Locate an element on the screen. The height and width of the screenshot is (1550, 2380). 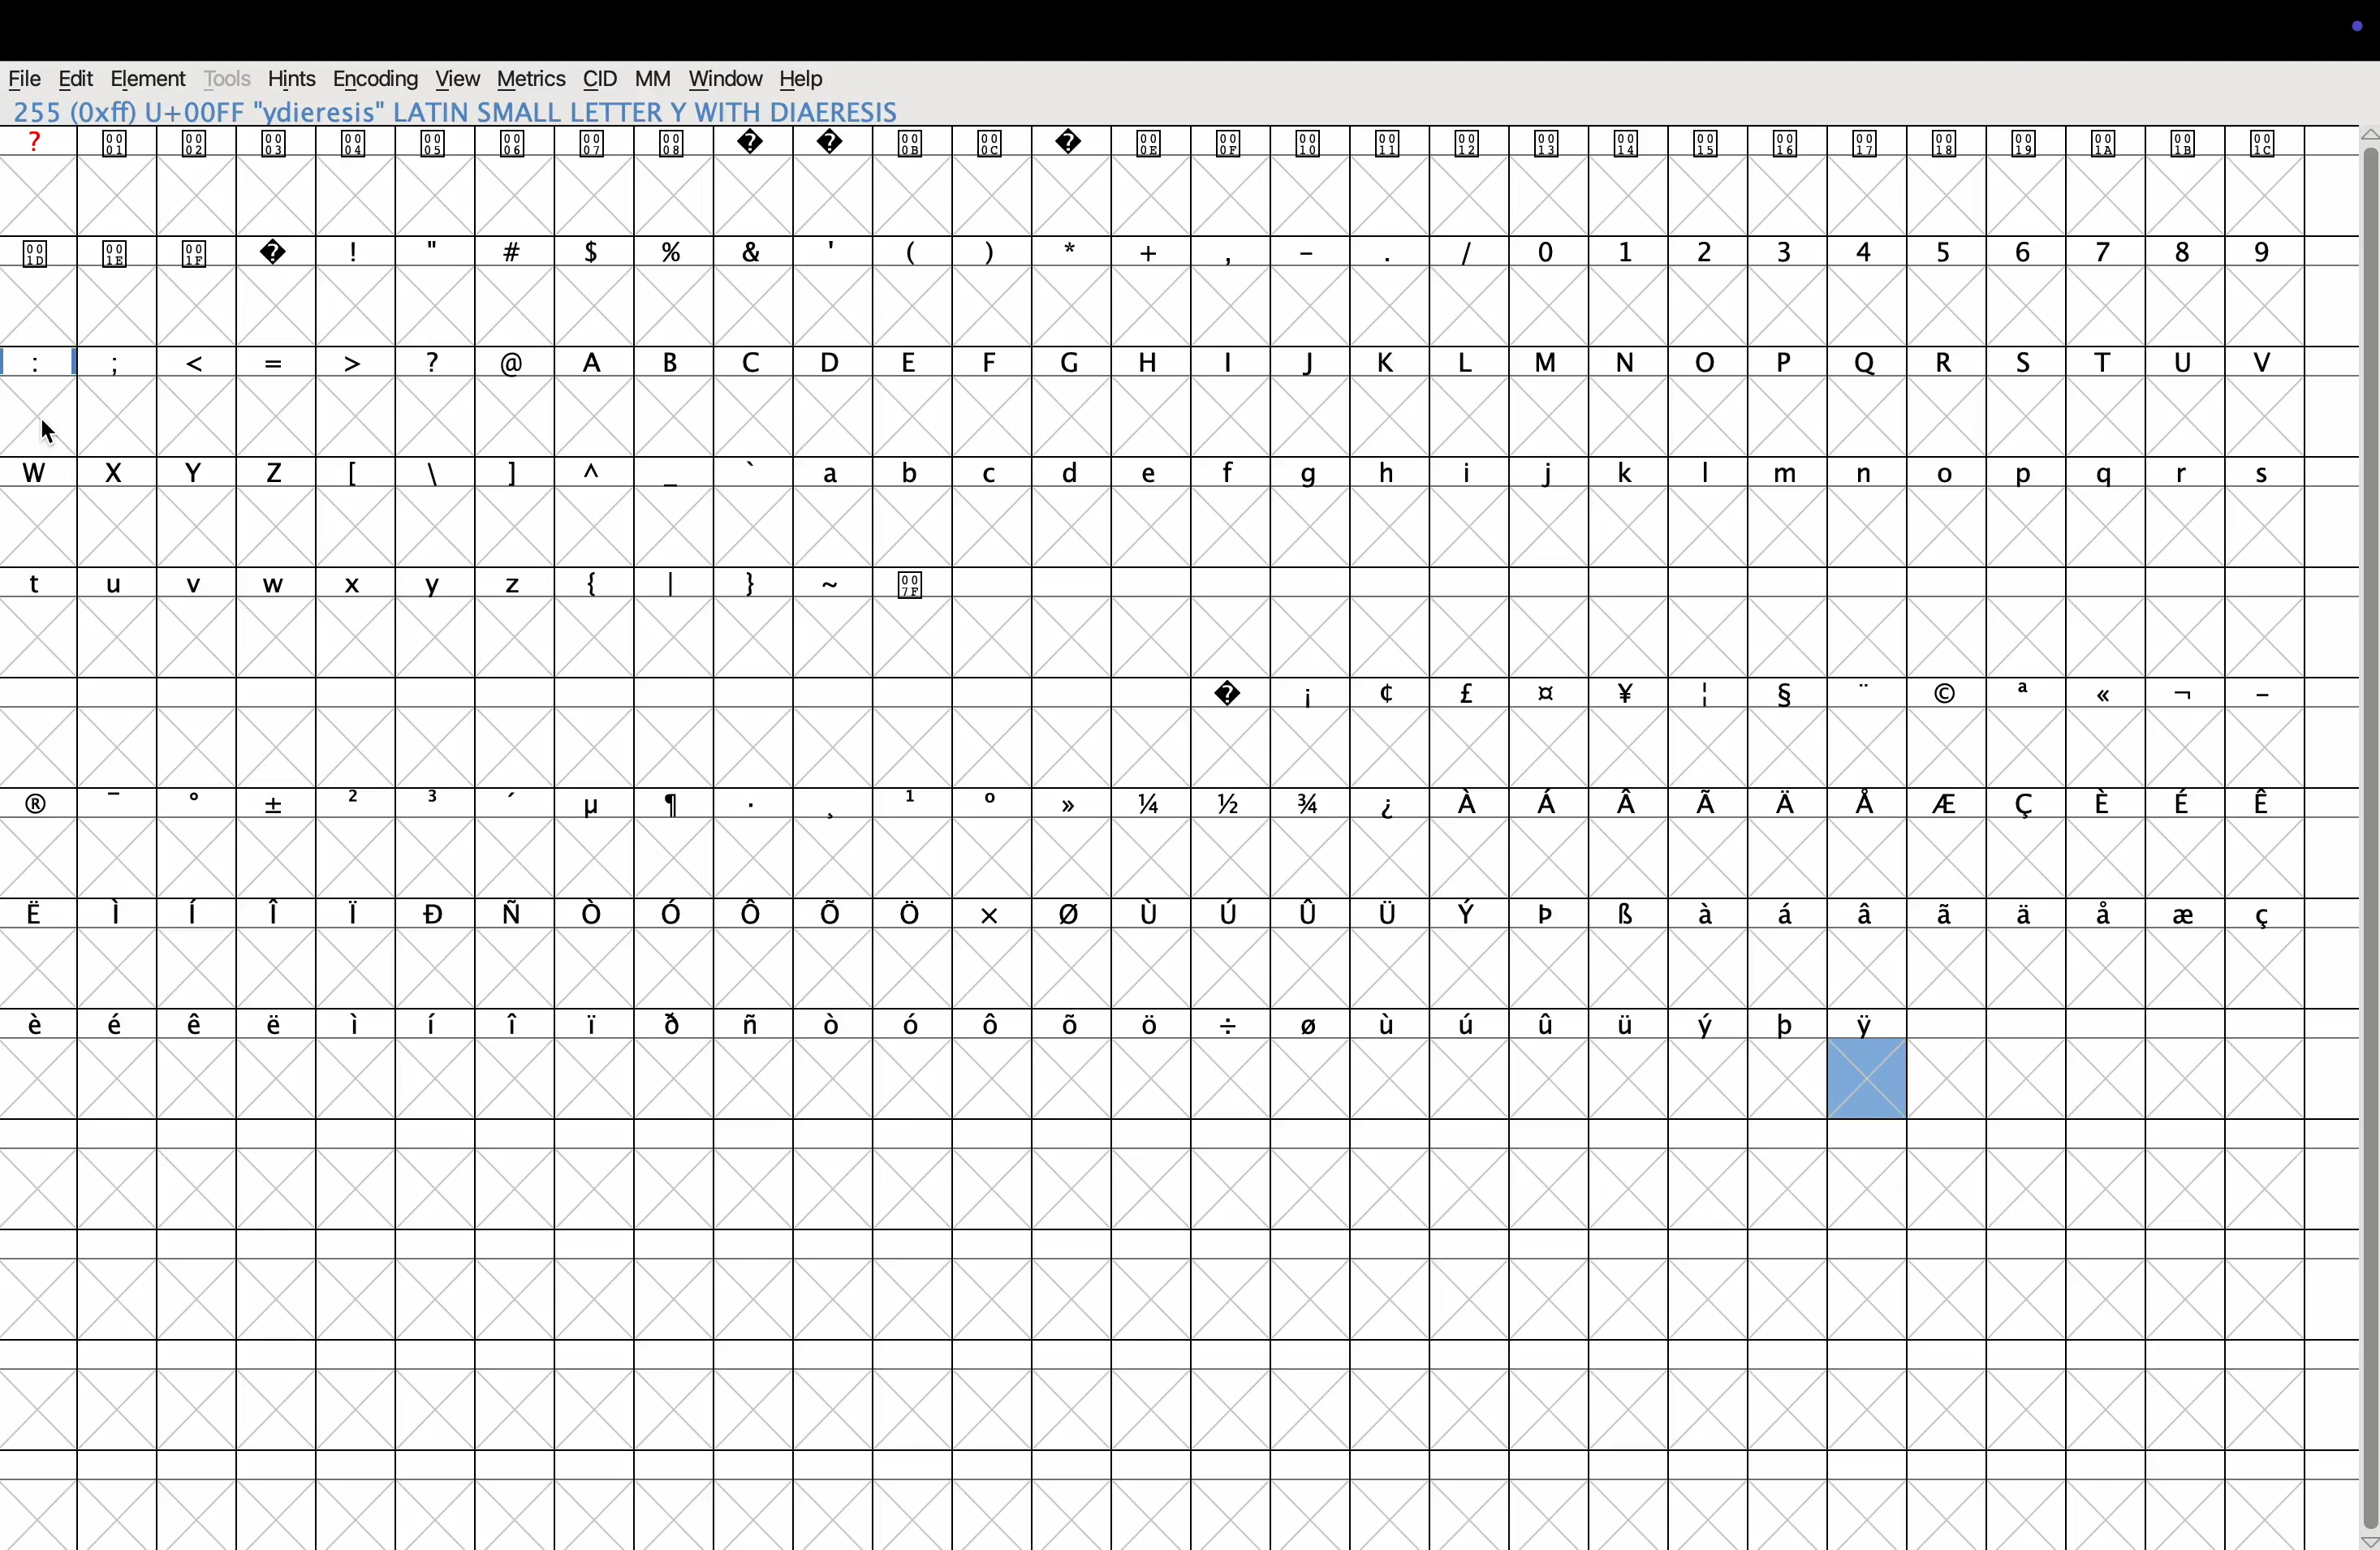
Special character is located at coordinates (944, 621).